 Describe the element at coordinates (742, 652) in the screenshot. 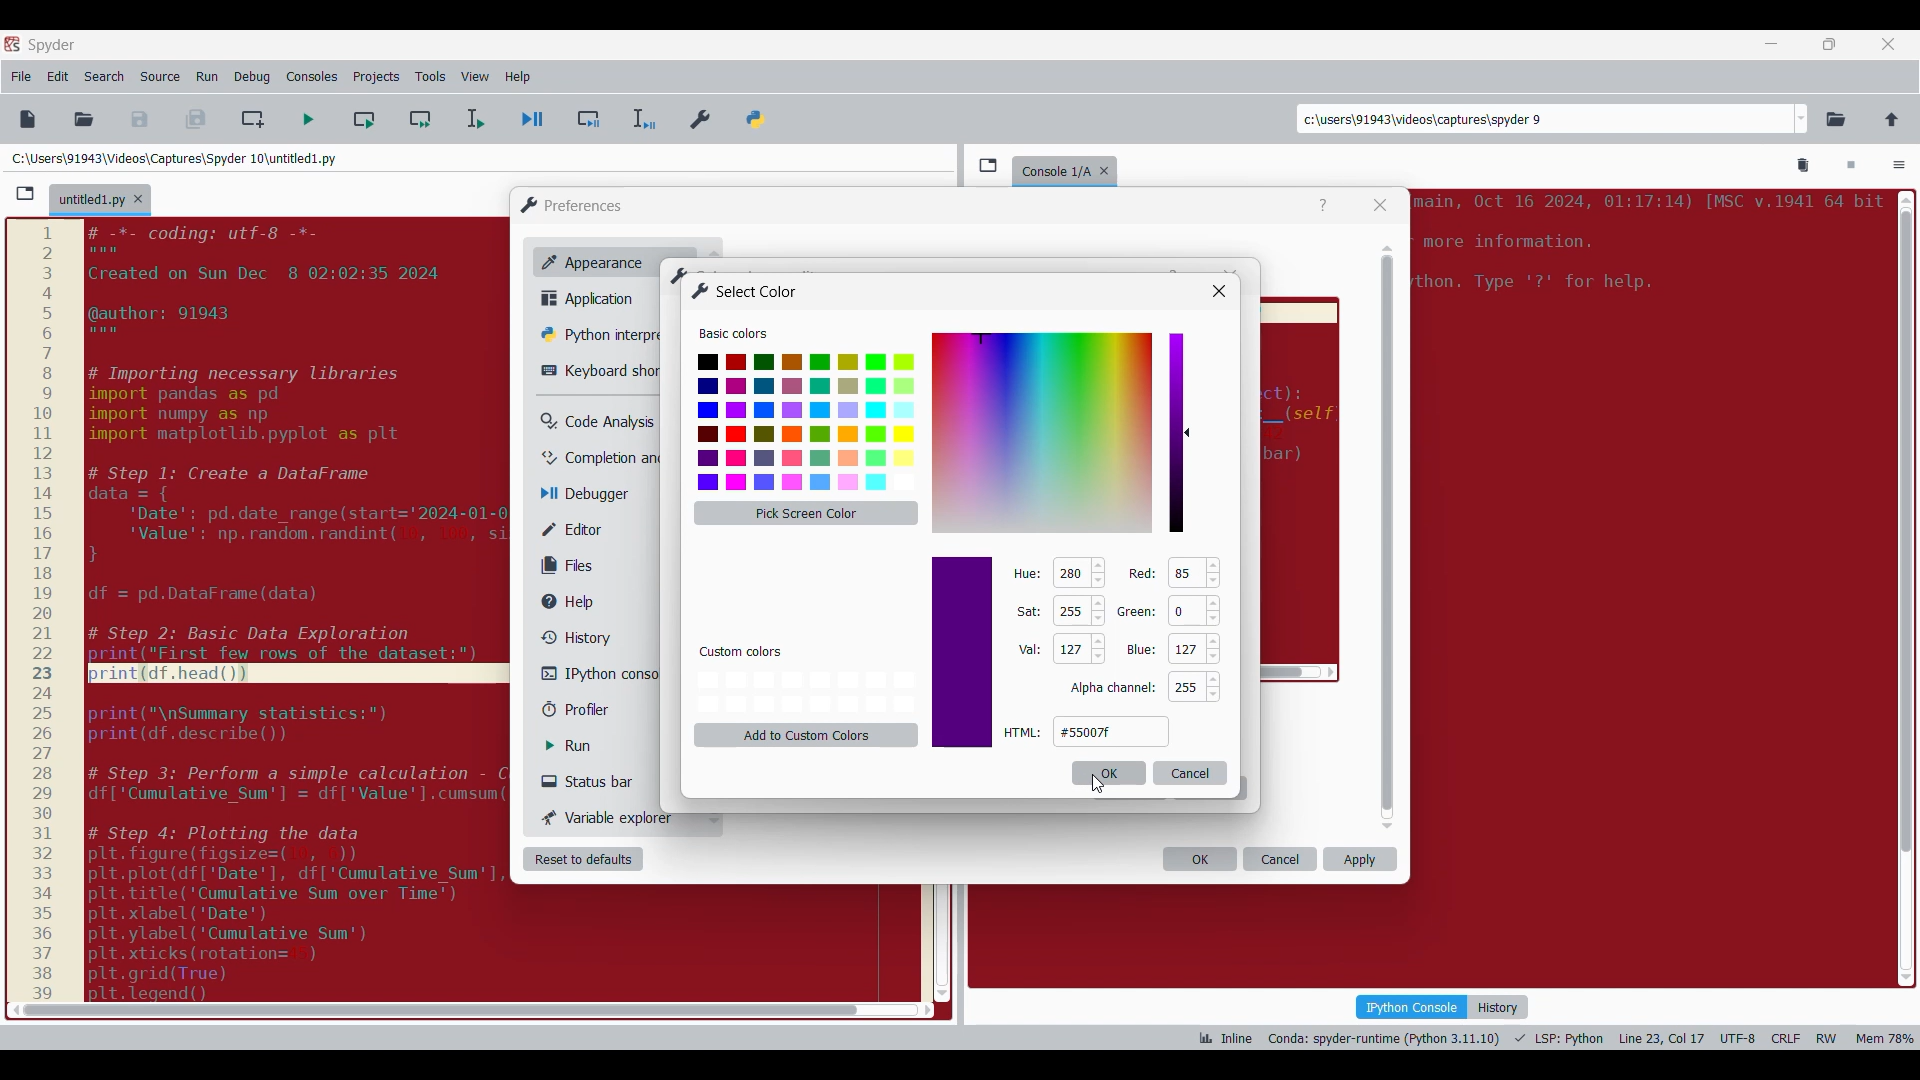

I see `Indicates custom color settings` at that location.